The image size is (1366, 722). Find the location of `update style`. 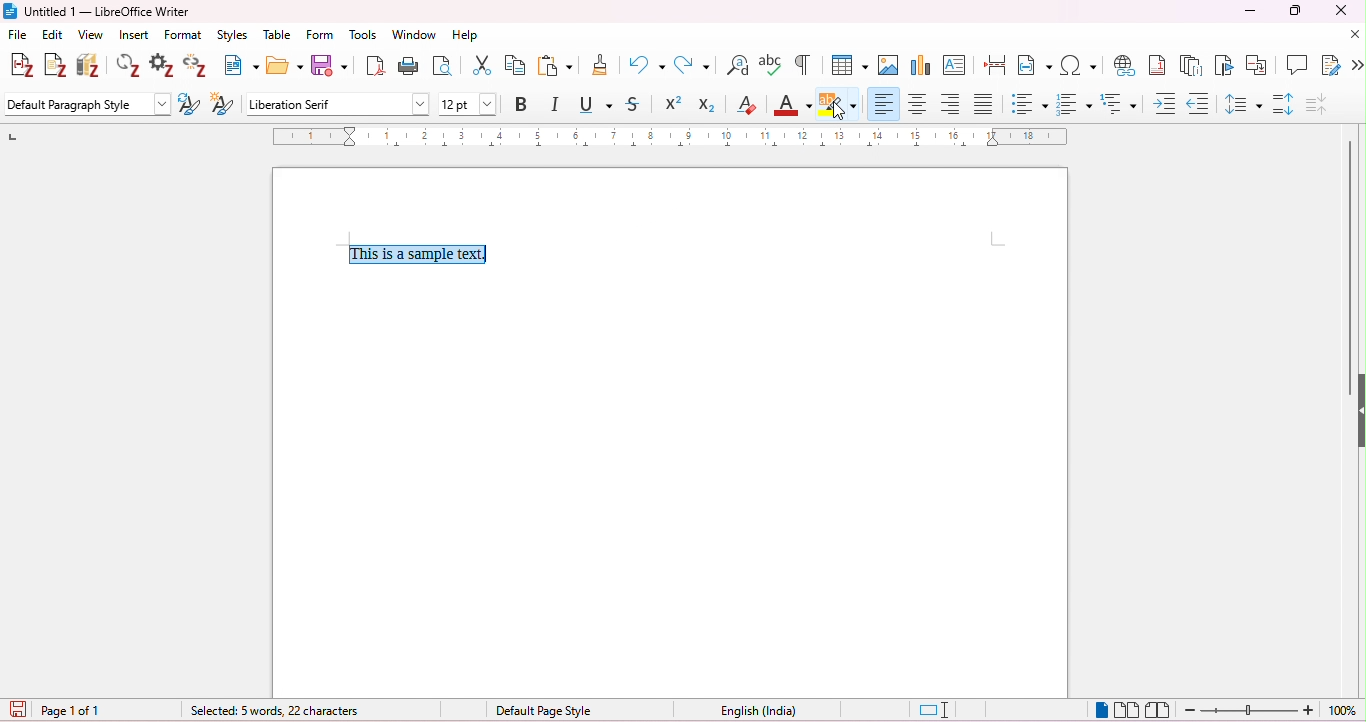

update style is located at coordinates (190, 105).